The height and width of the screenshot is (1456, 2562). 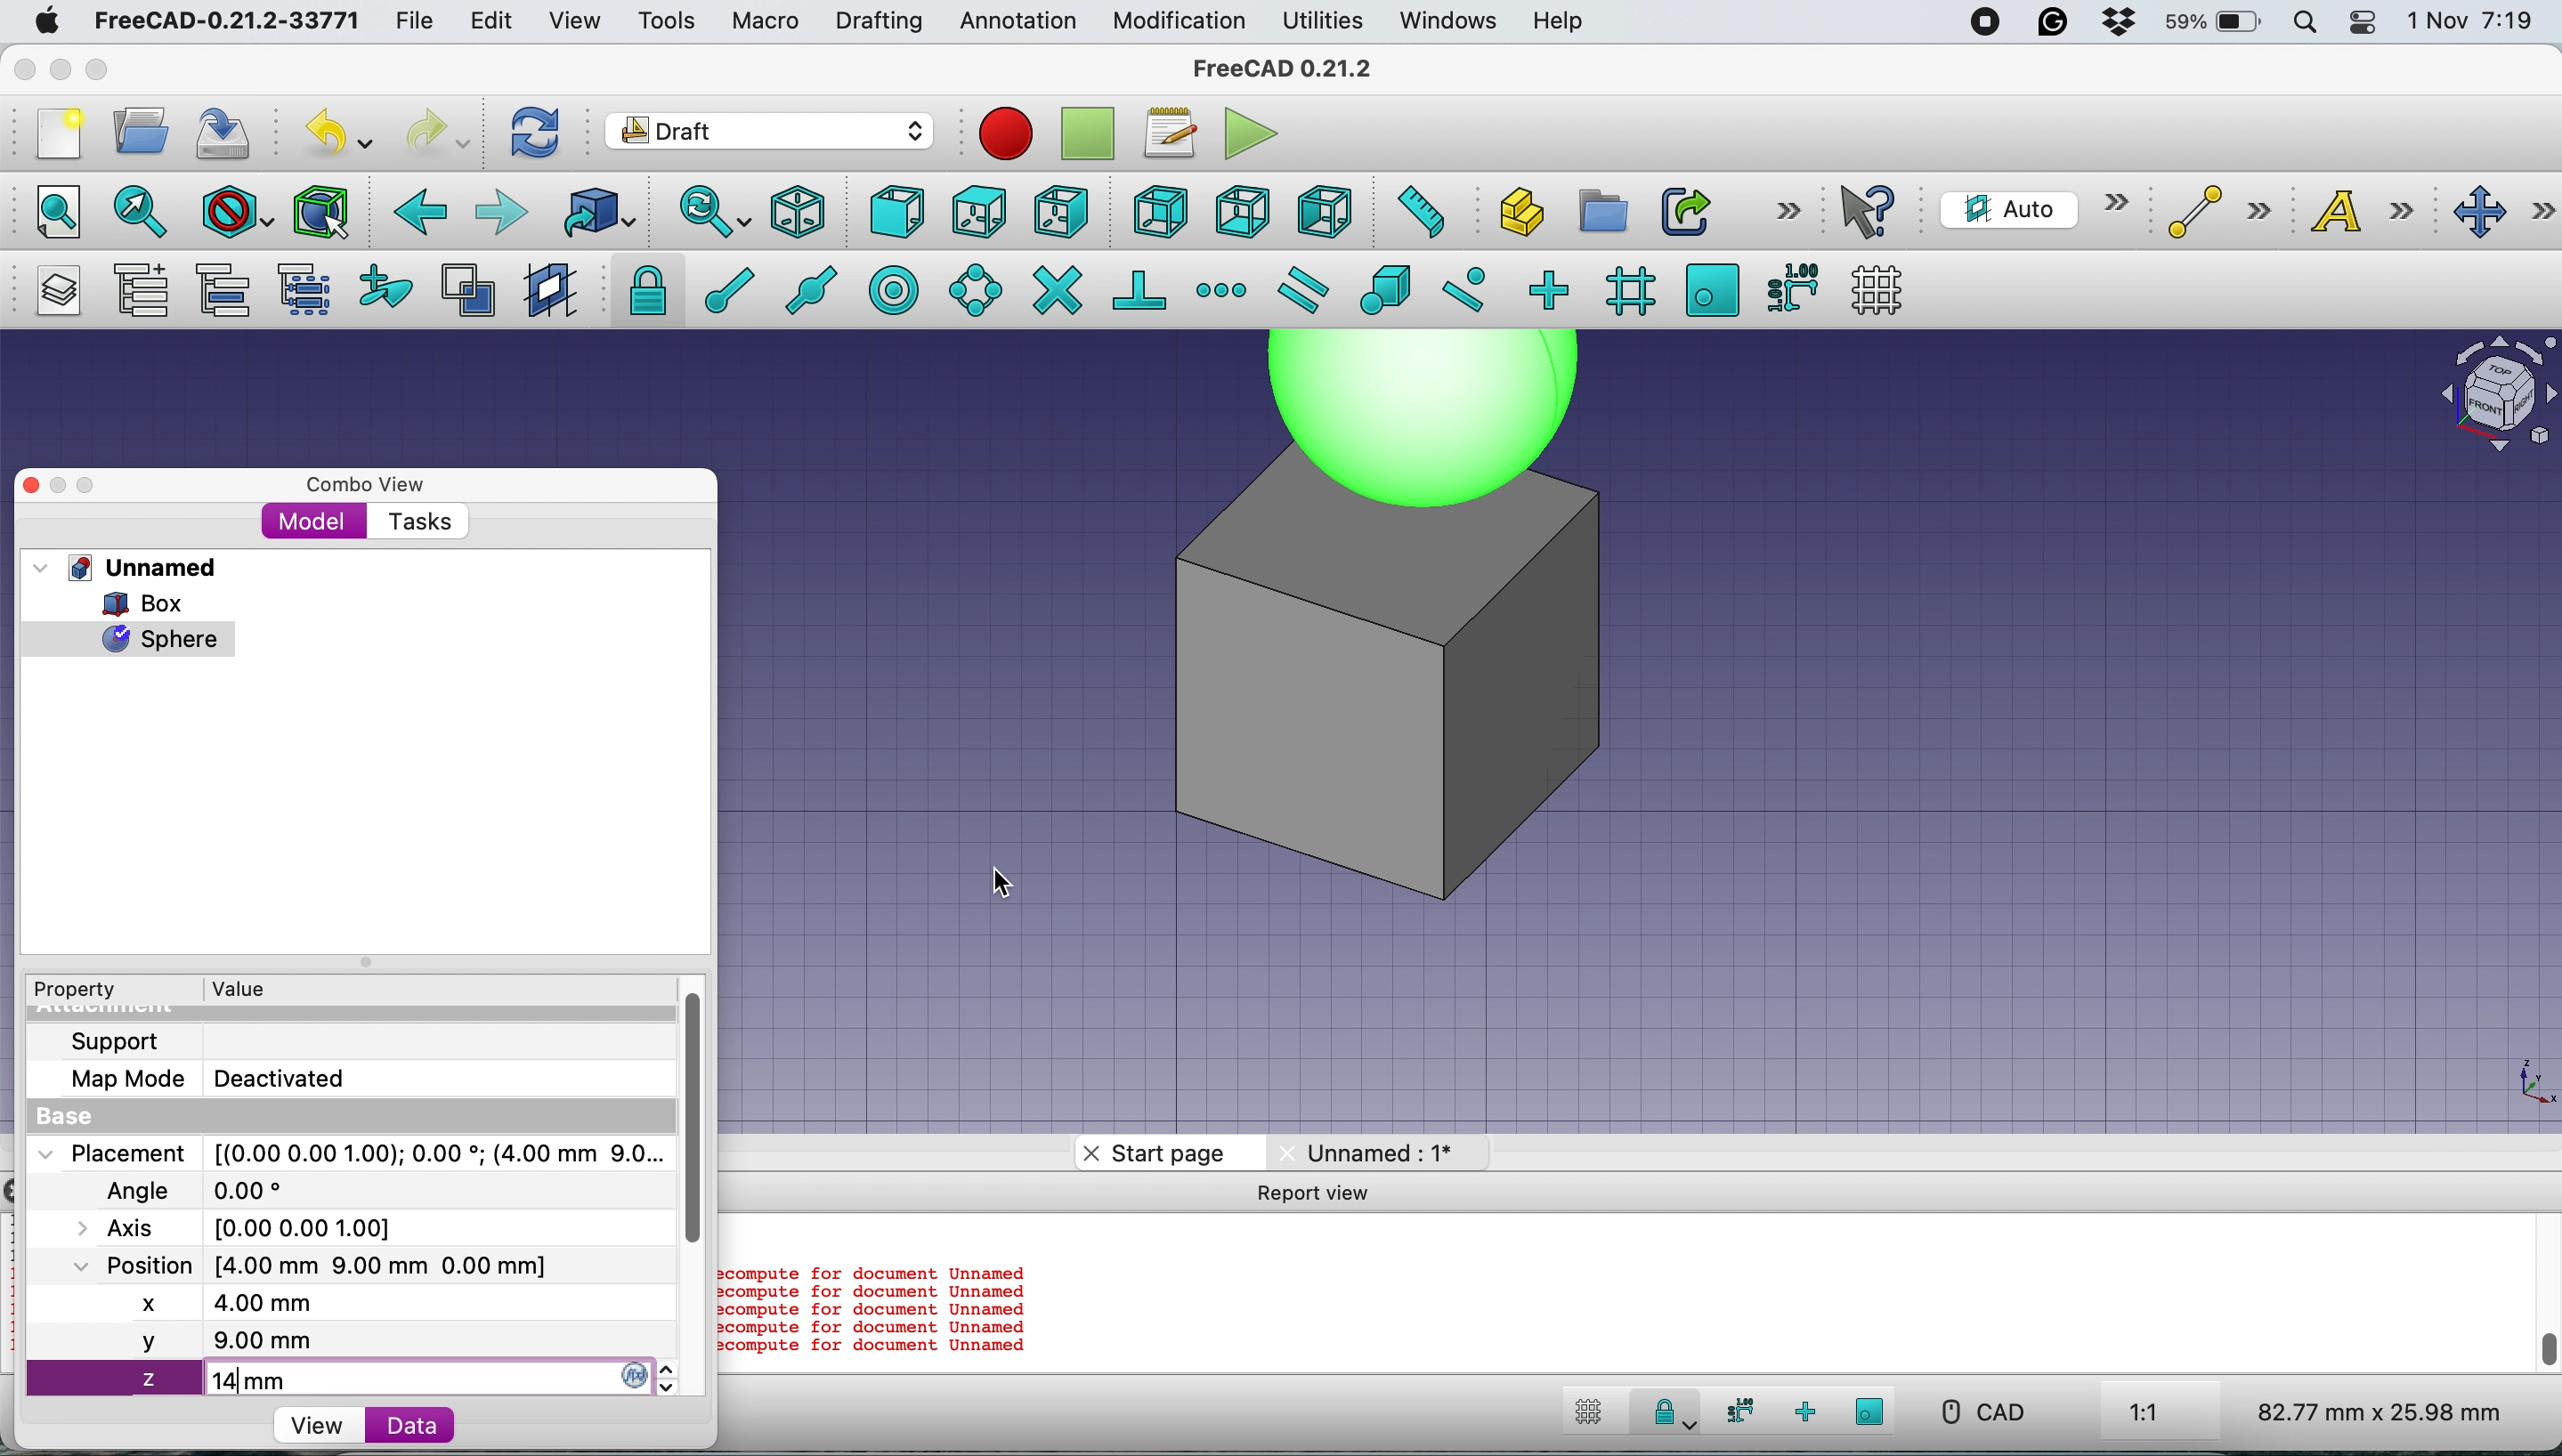 What do you see at coordinates (1093, 134) in the screenshot?
I see `stop recording macros` at bounding box center [1093, 134].